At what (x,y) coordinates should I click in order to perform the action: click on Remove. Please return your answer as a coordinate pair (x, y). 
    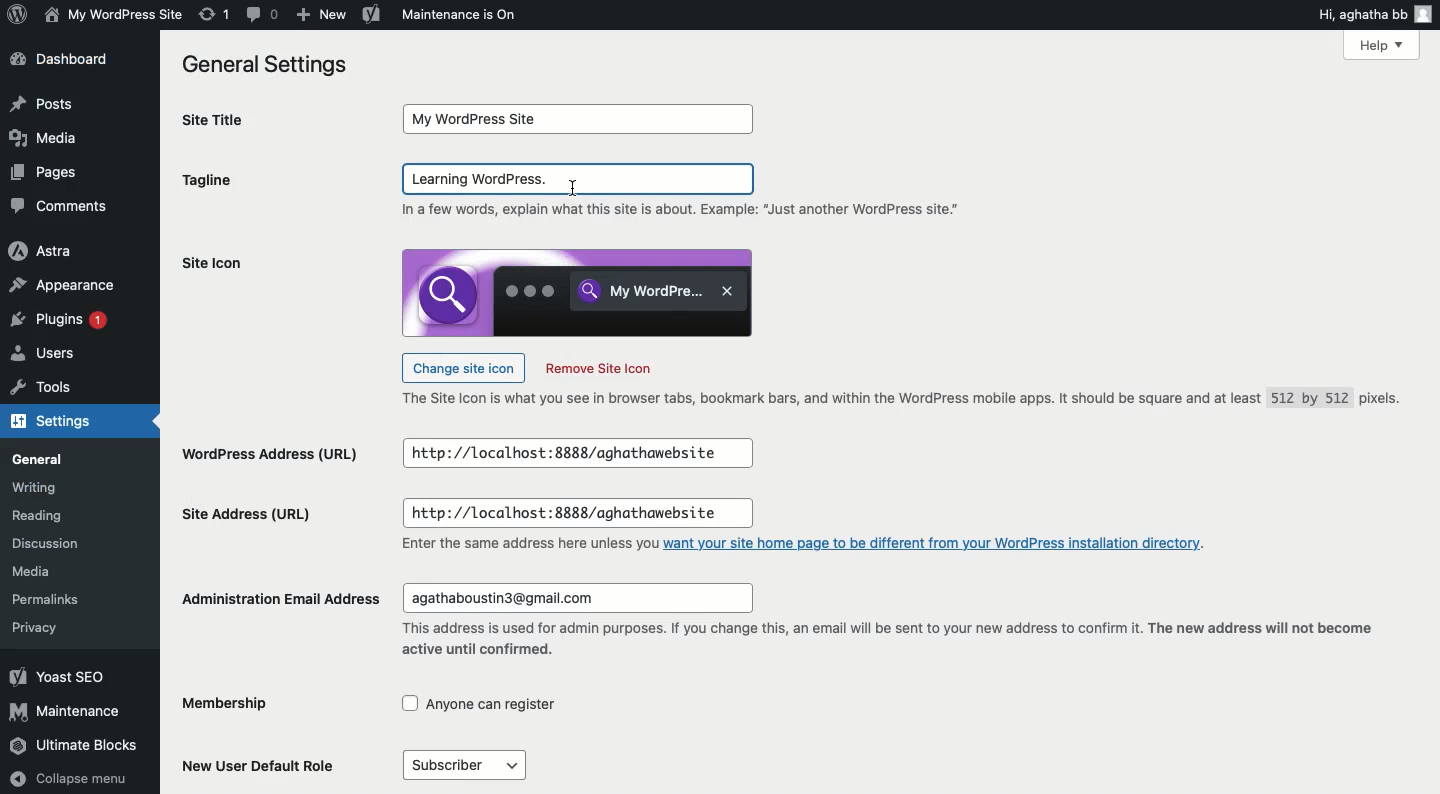
    Looking at the image, I should click on (598, 369).